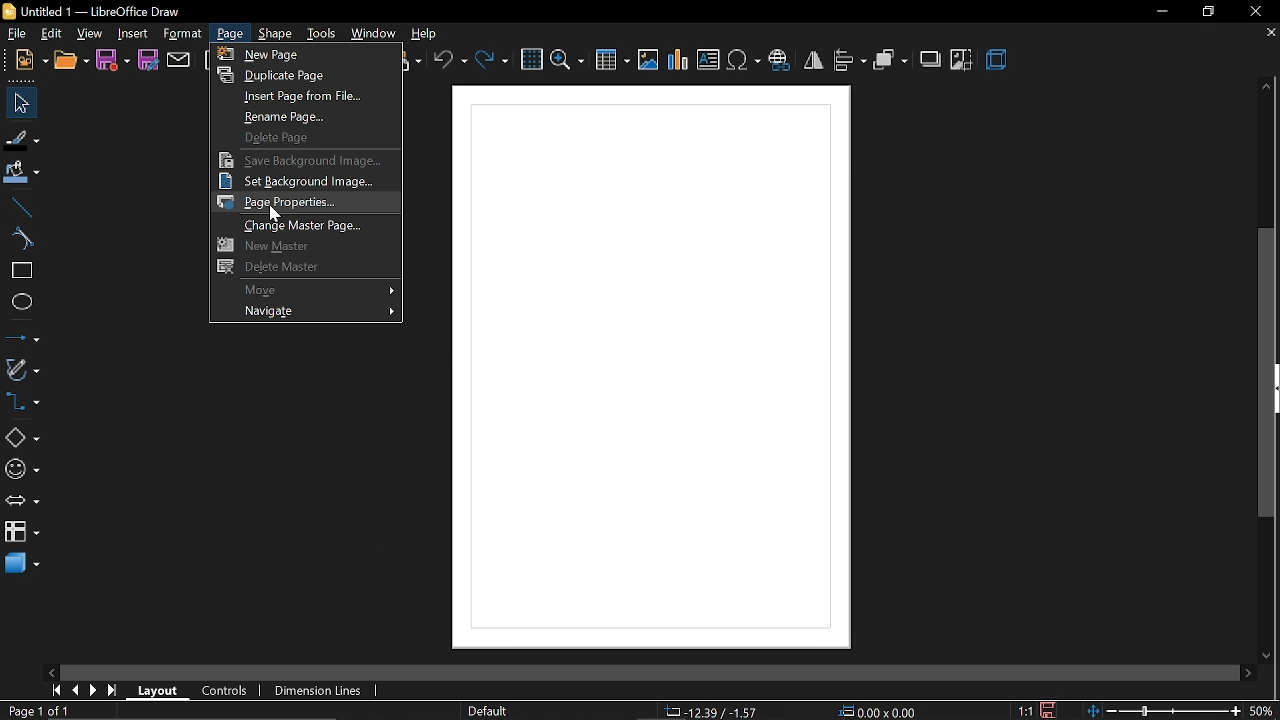  Describe the element at coordinates (21, 208) in the screenshot. I see `line` at that location.